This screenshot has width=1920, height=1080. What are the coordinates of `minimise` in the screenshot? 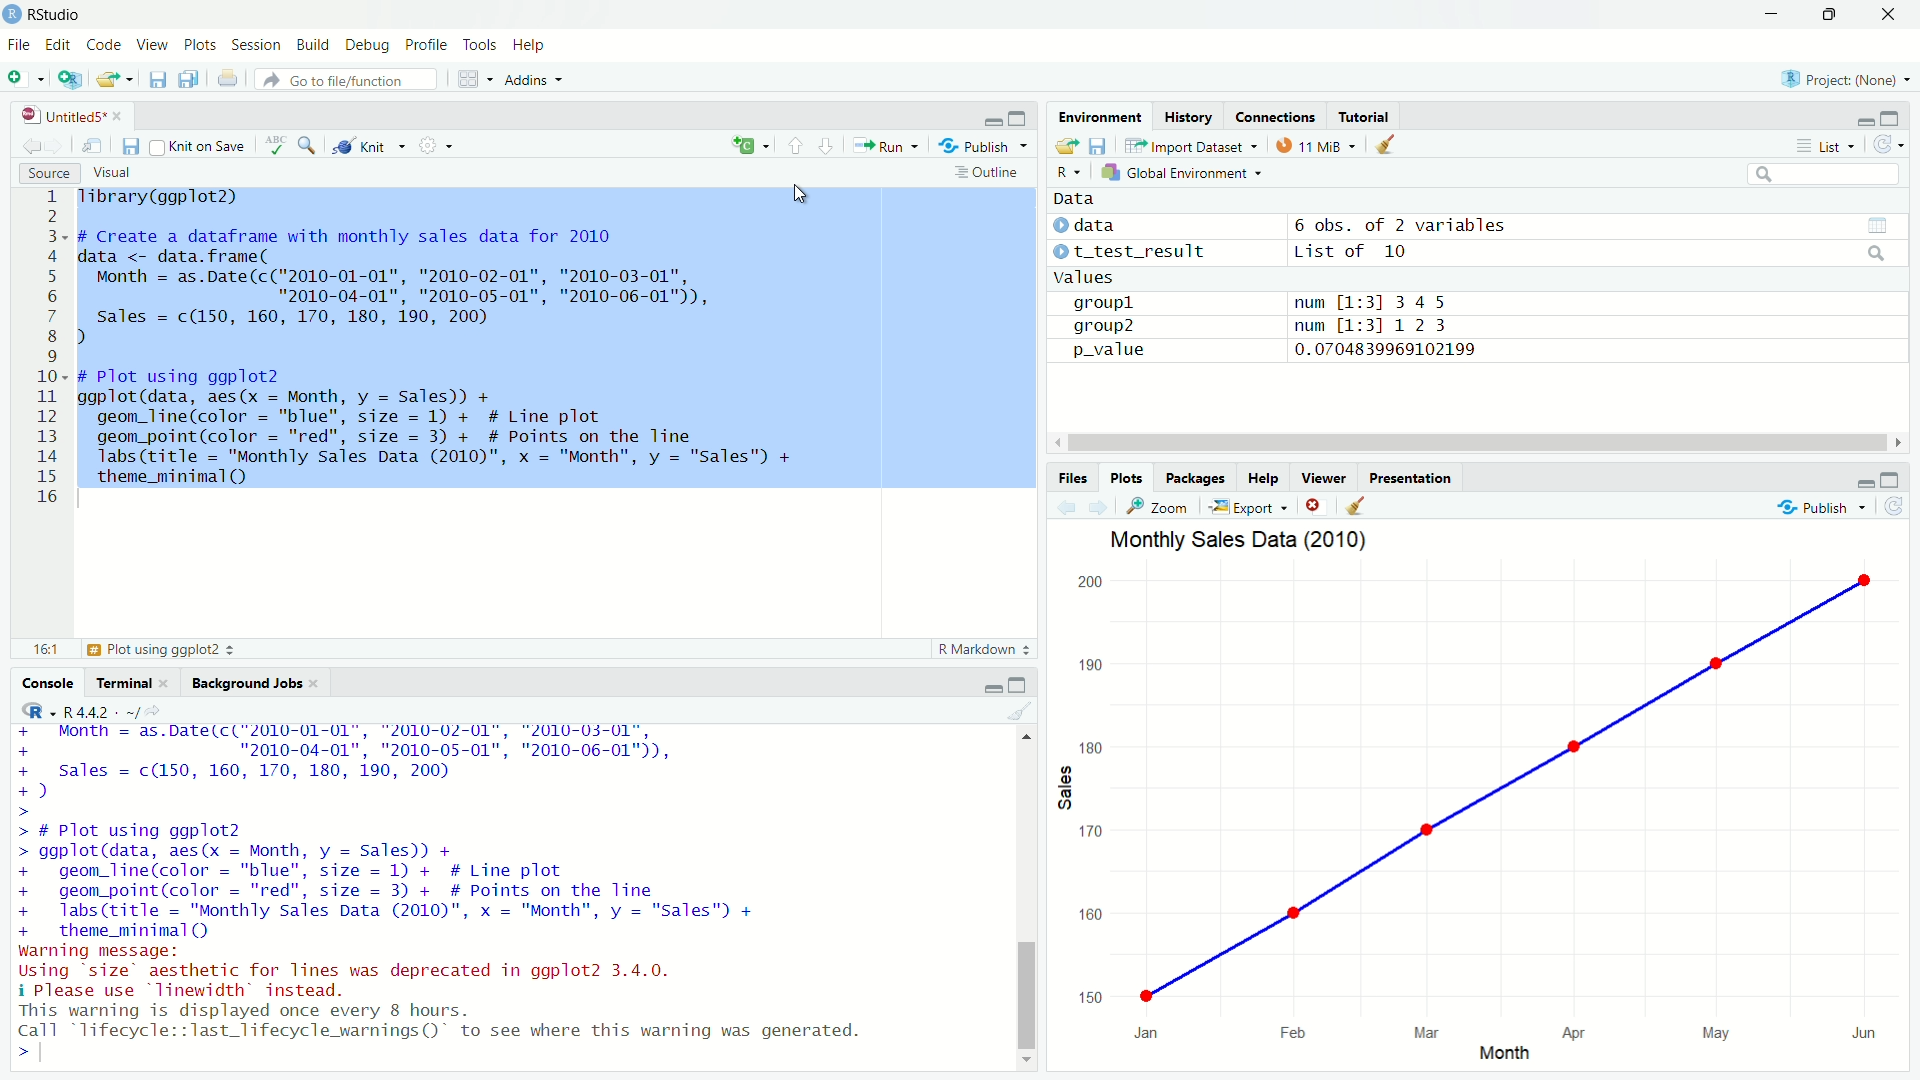 It's located at (991, 688).